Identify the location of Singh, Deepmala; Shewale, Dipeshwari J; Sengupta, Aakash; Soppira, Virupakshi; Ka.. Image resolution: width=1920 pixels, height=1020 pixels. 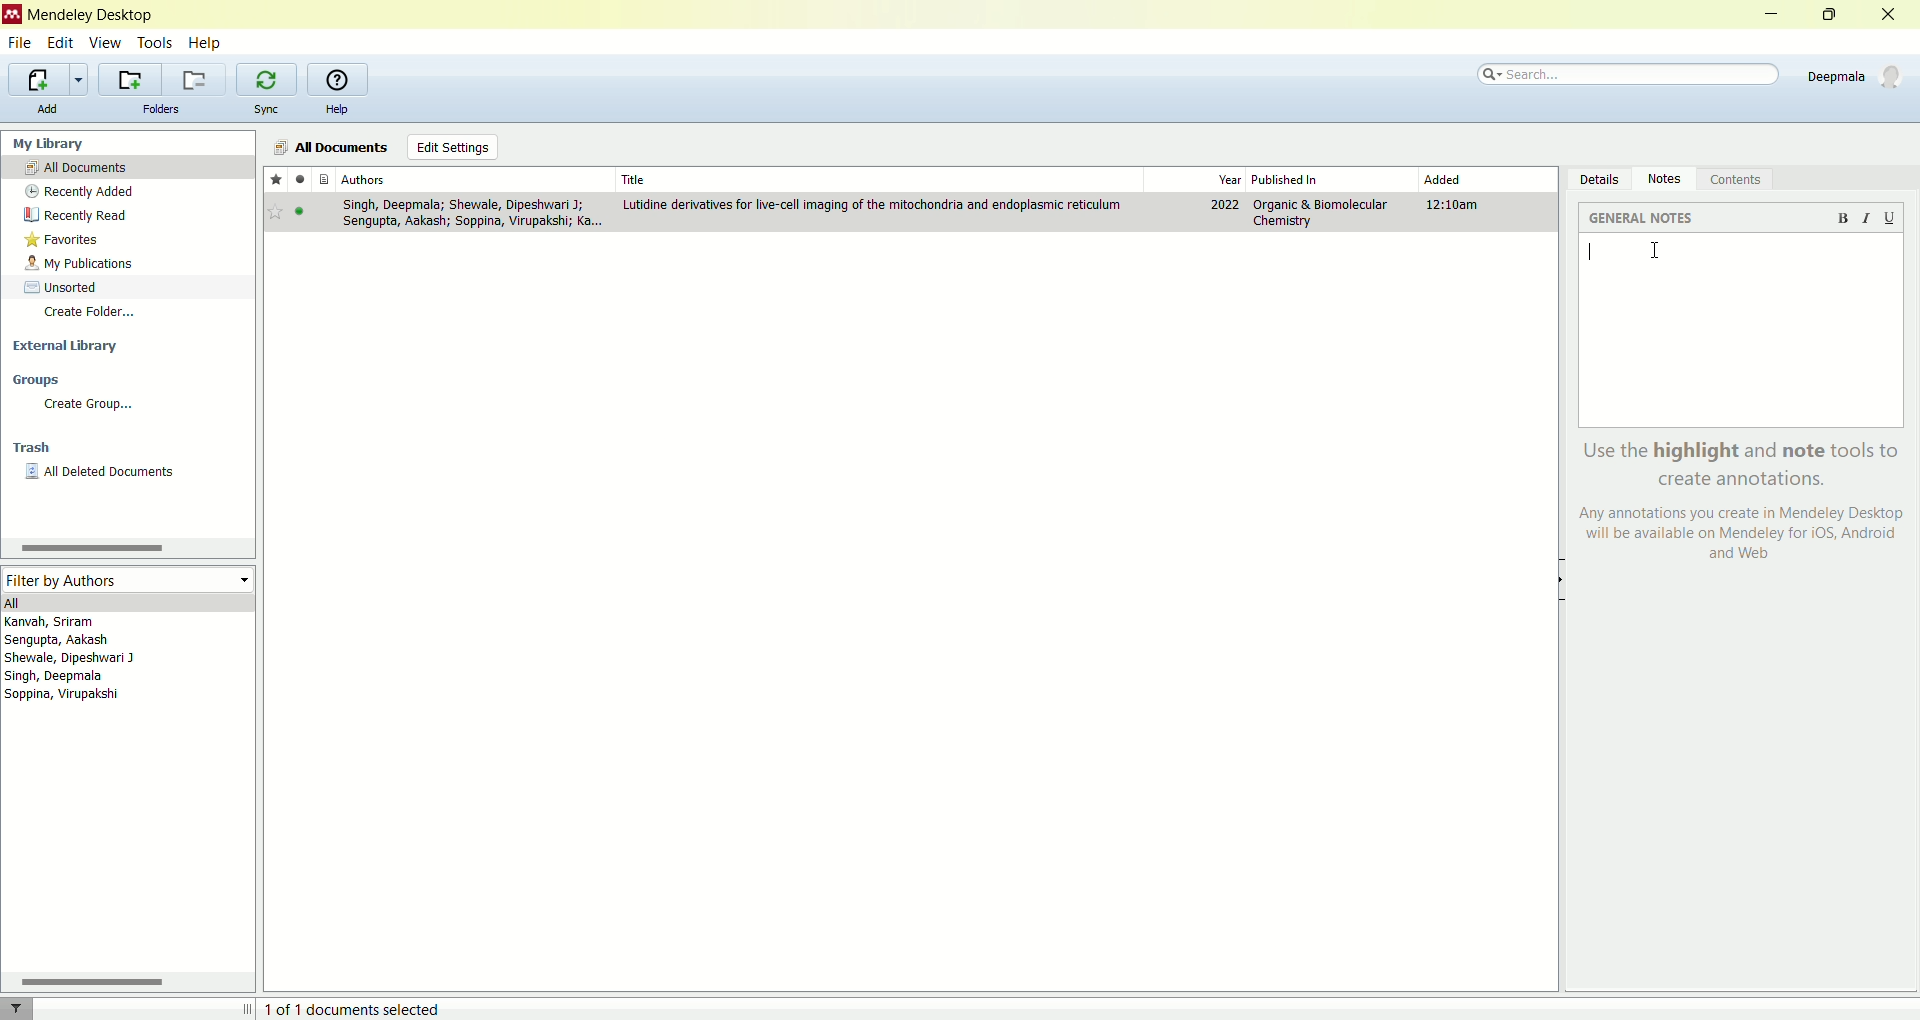
(469, 214).